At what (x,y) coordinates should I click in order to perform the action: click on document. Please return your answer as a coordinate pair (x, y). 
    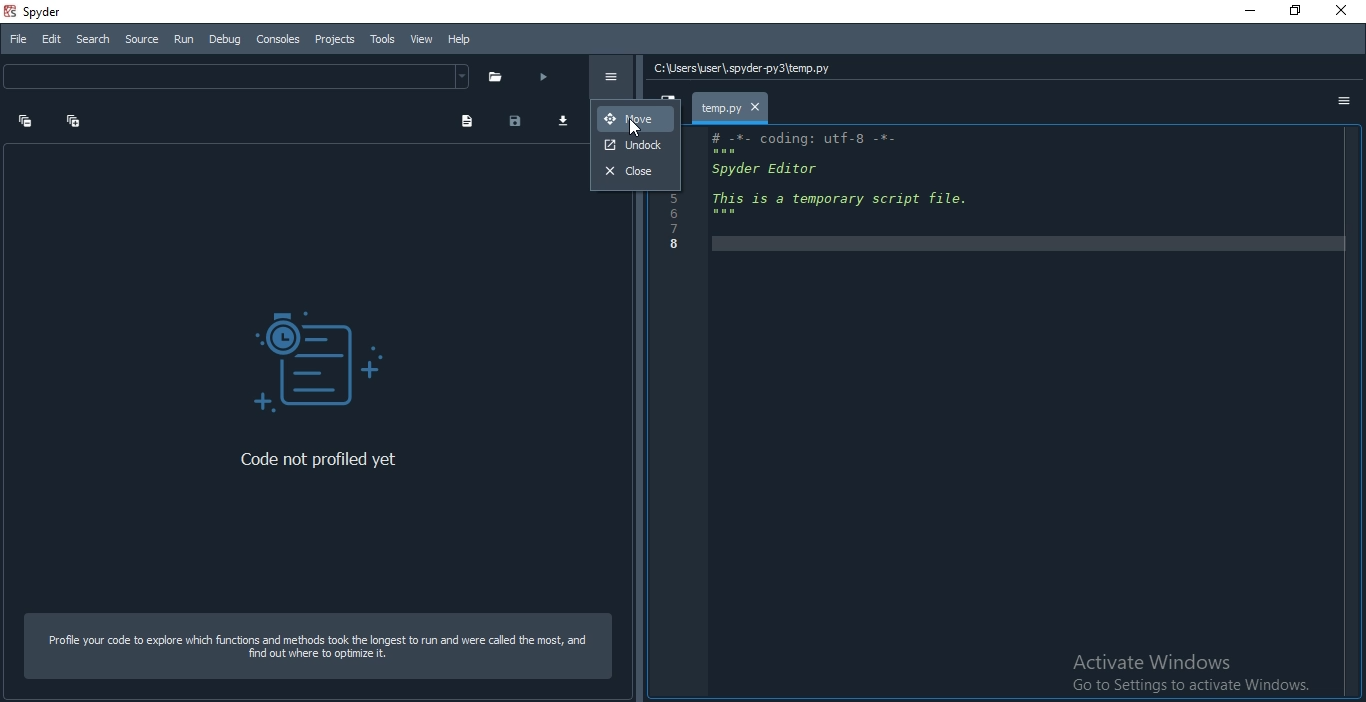
    Looking at the image, I should click on (468, 121).